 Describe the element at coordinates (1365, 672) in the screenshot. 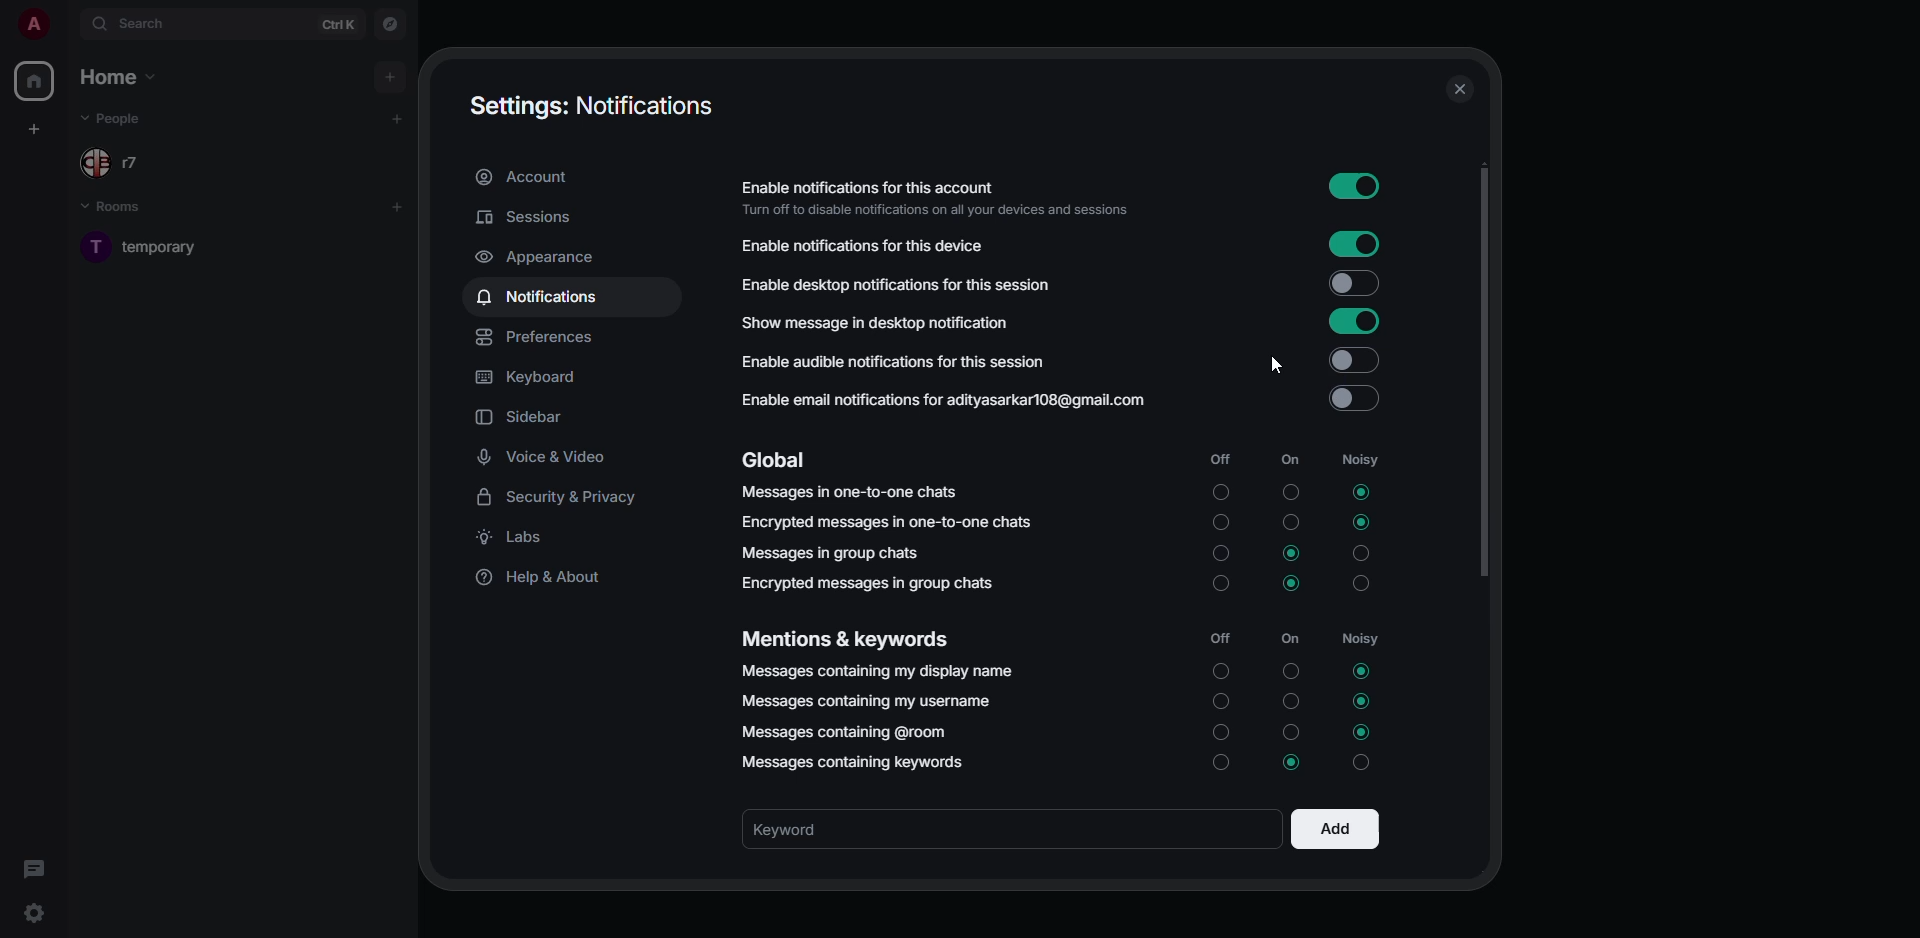

I see `selected` at that location.